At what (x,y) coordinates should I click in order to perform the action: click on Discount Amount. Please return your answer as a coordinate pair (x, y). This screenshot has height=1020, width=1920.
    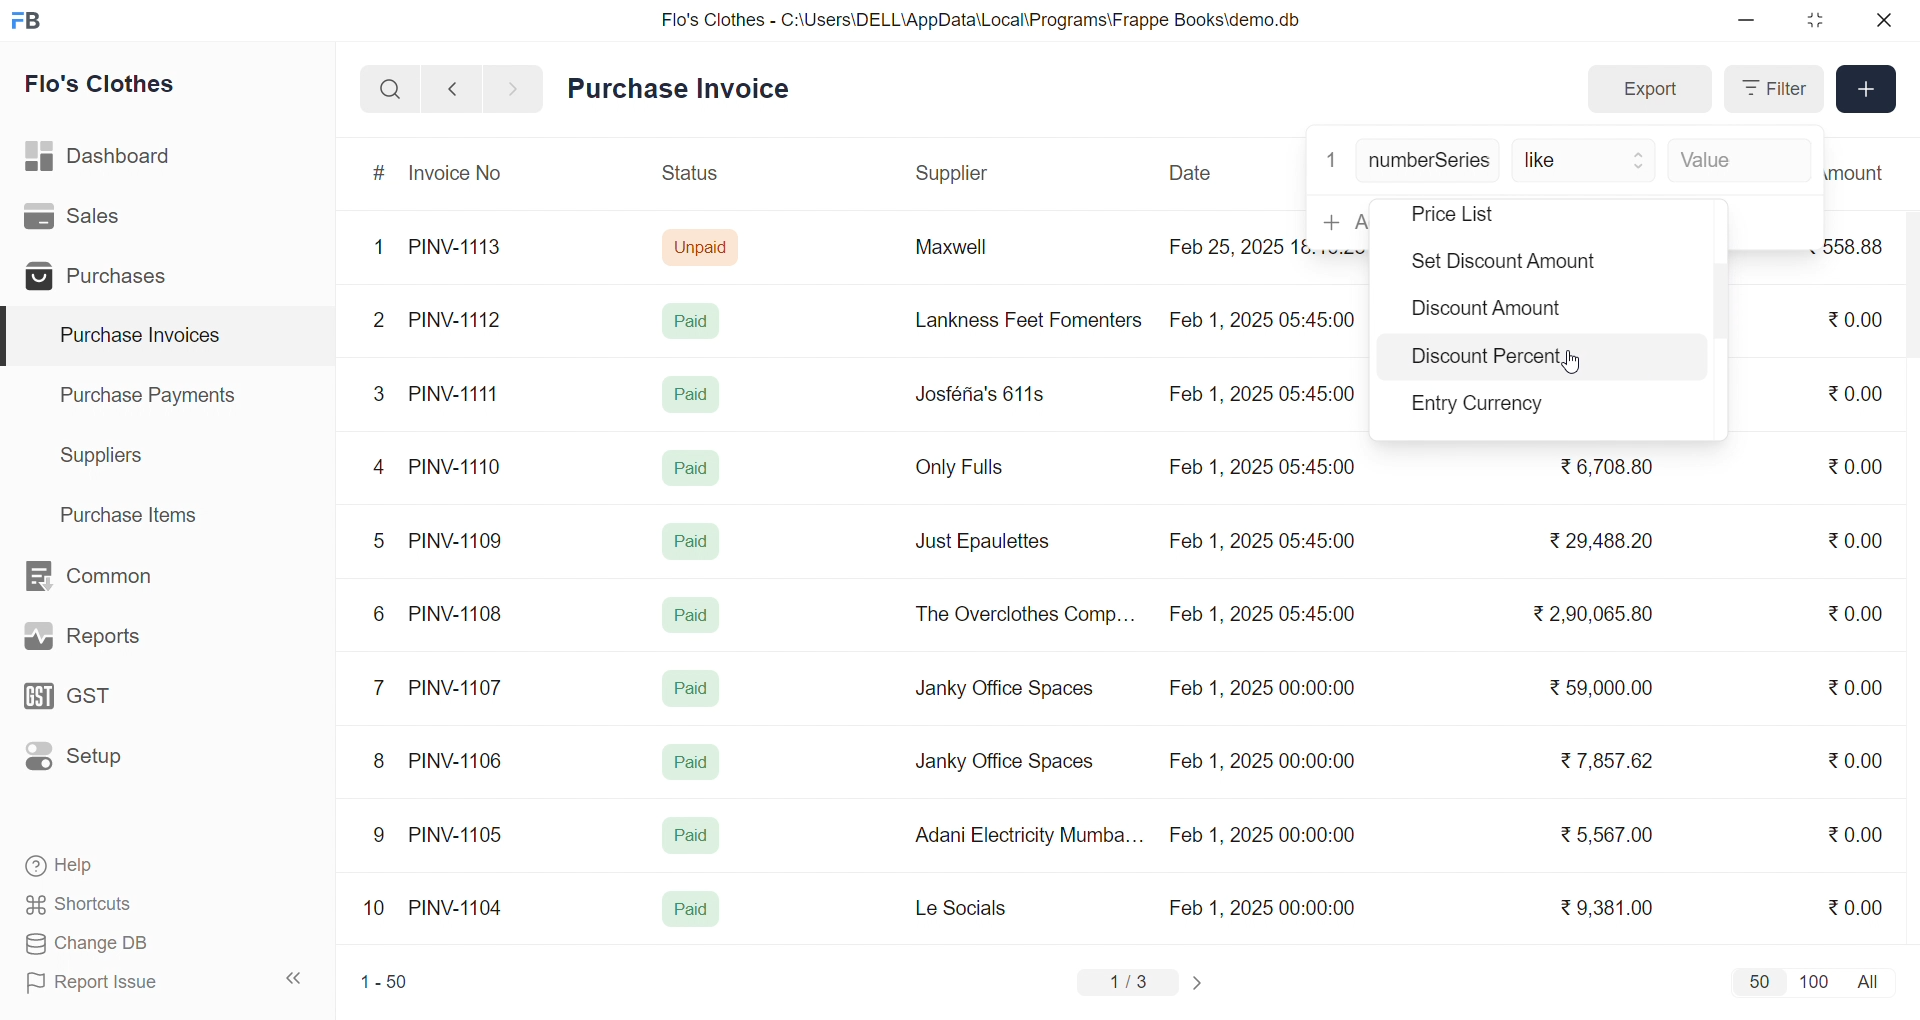
    Looking at the image, I should click on (1483, 313).